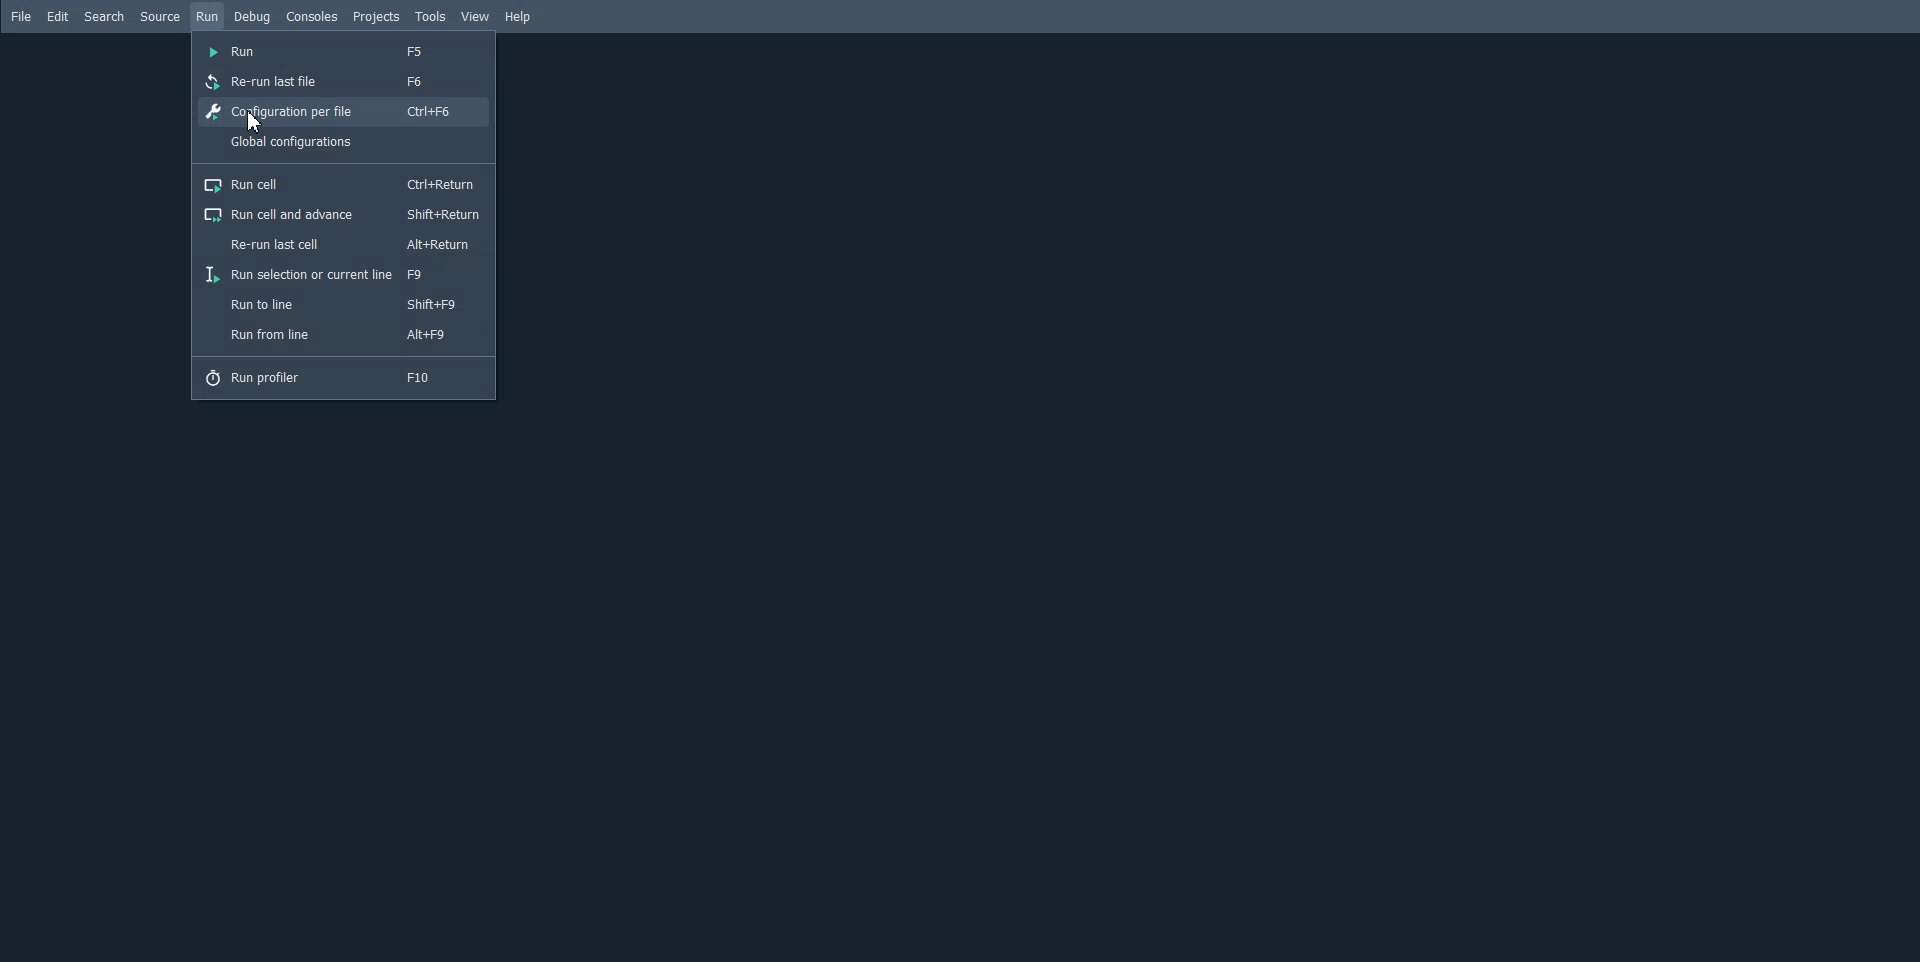 The image size is (1920, 962). Describe the element at coordinates (207, 17) in the screenshot. I see `Run` at that location.